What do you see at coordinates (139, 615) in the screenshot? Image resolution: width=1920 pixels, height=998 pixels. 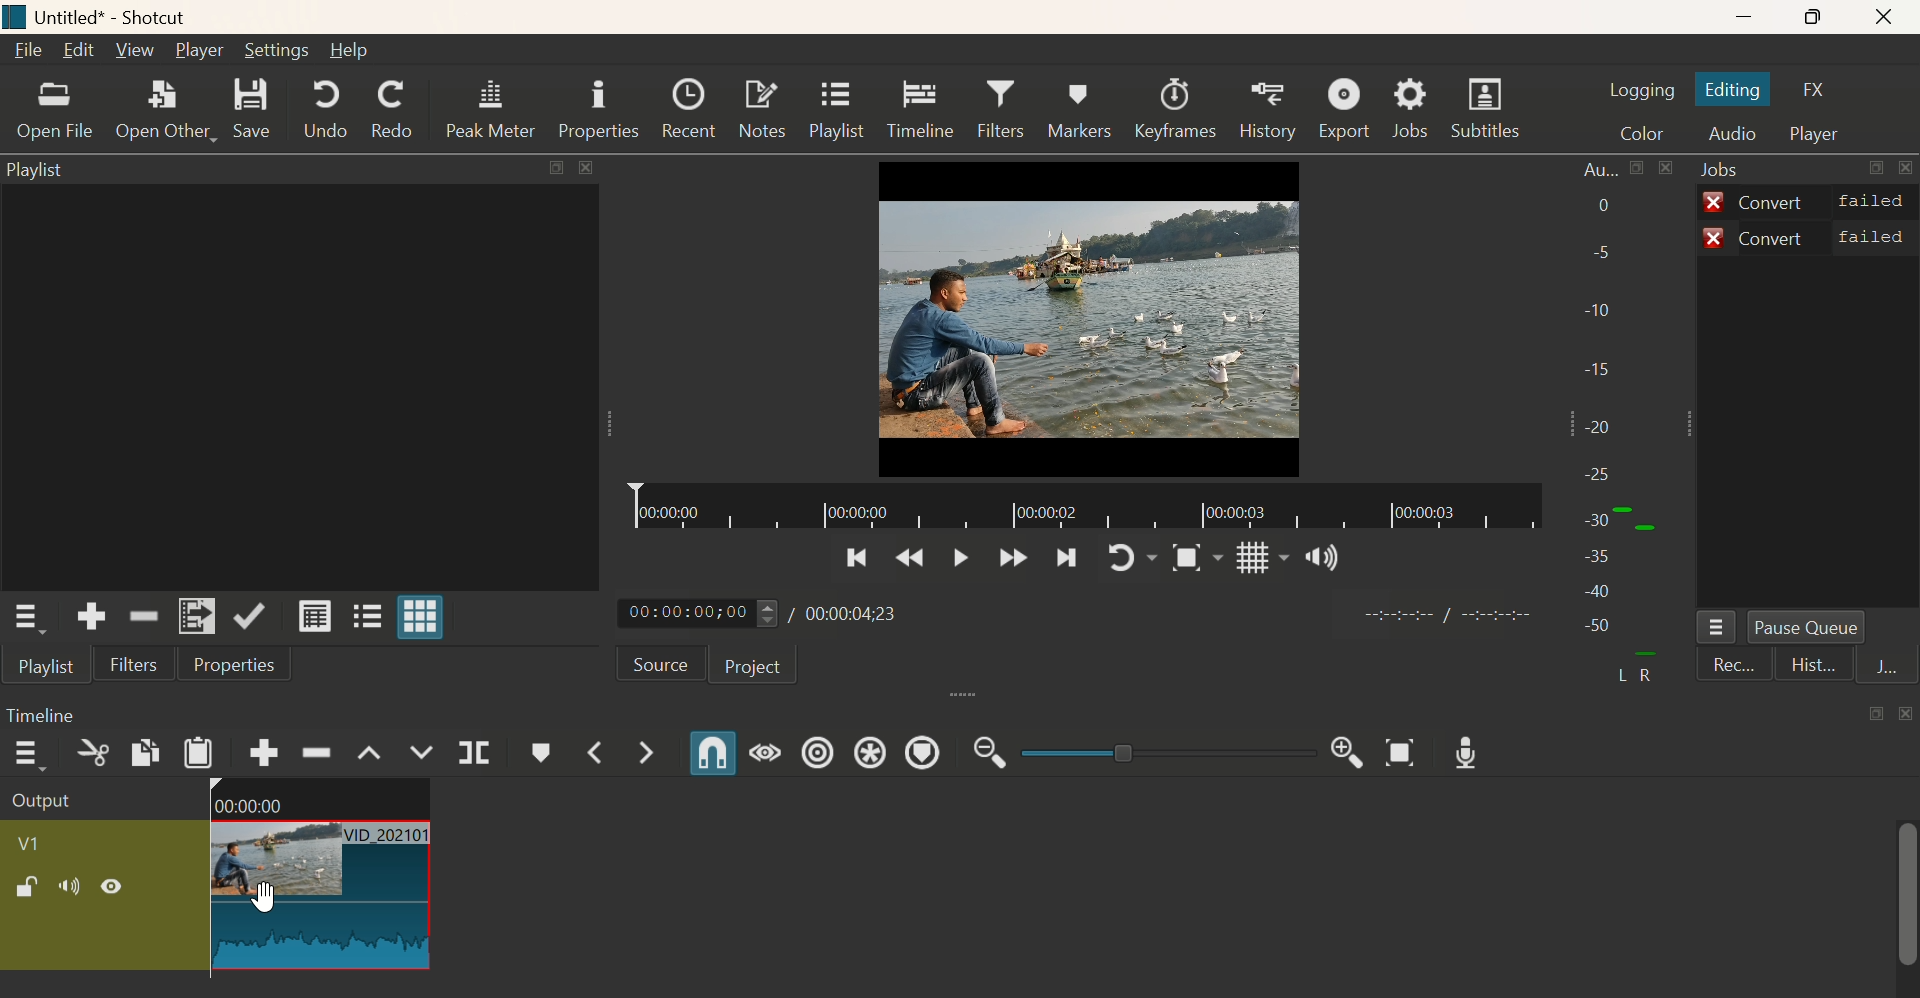 I see `` at bounding box center [139, 615].